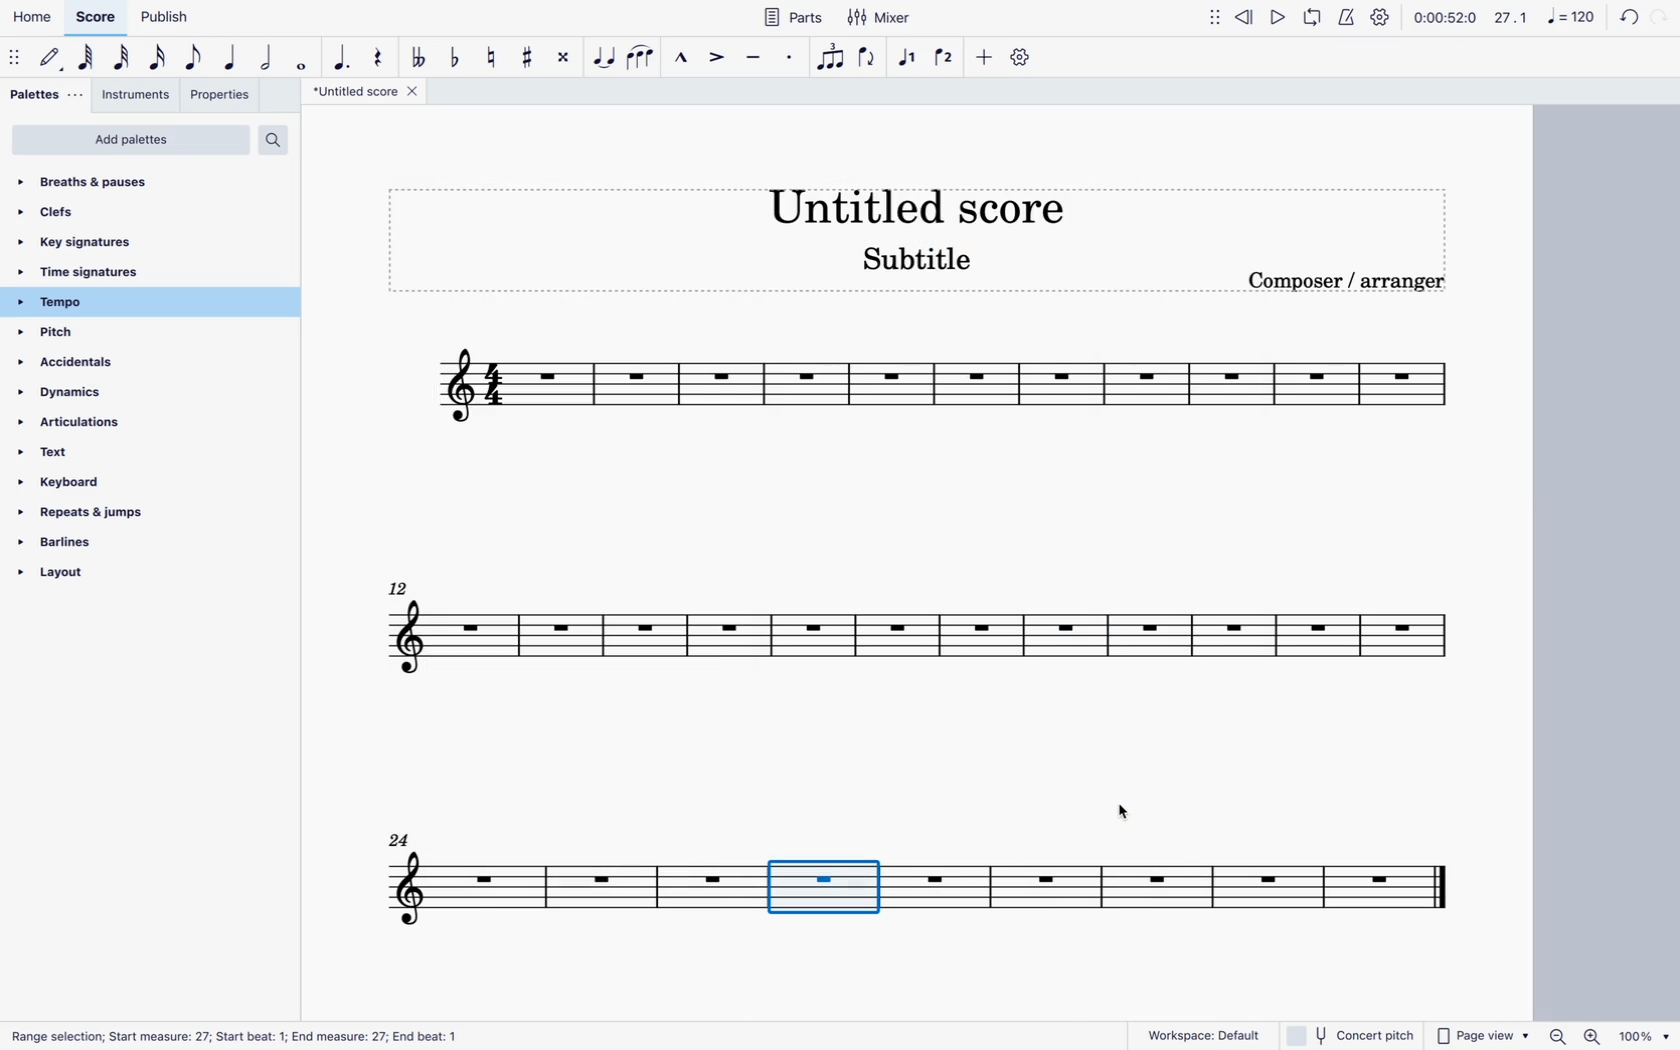 This screenshot has height=1050, width=1680. I want to click on toggle flat, so click(458, 57).